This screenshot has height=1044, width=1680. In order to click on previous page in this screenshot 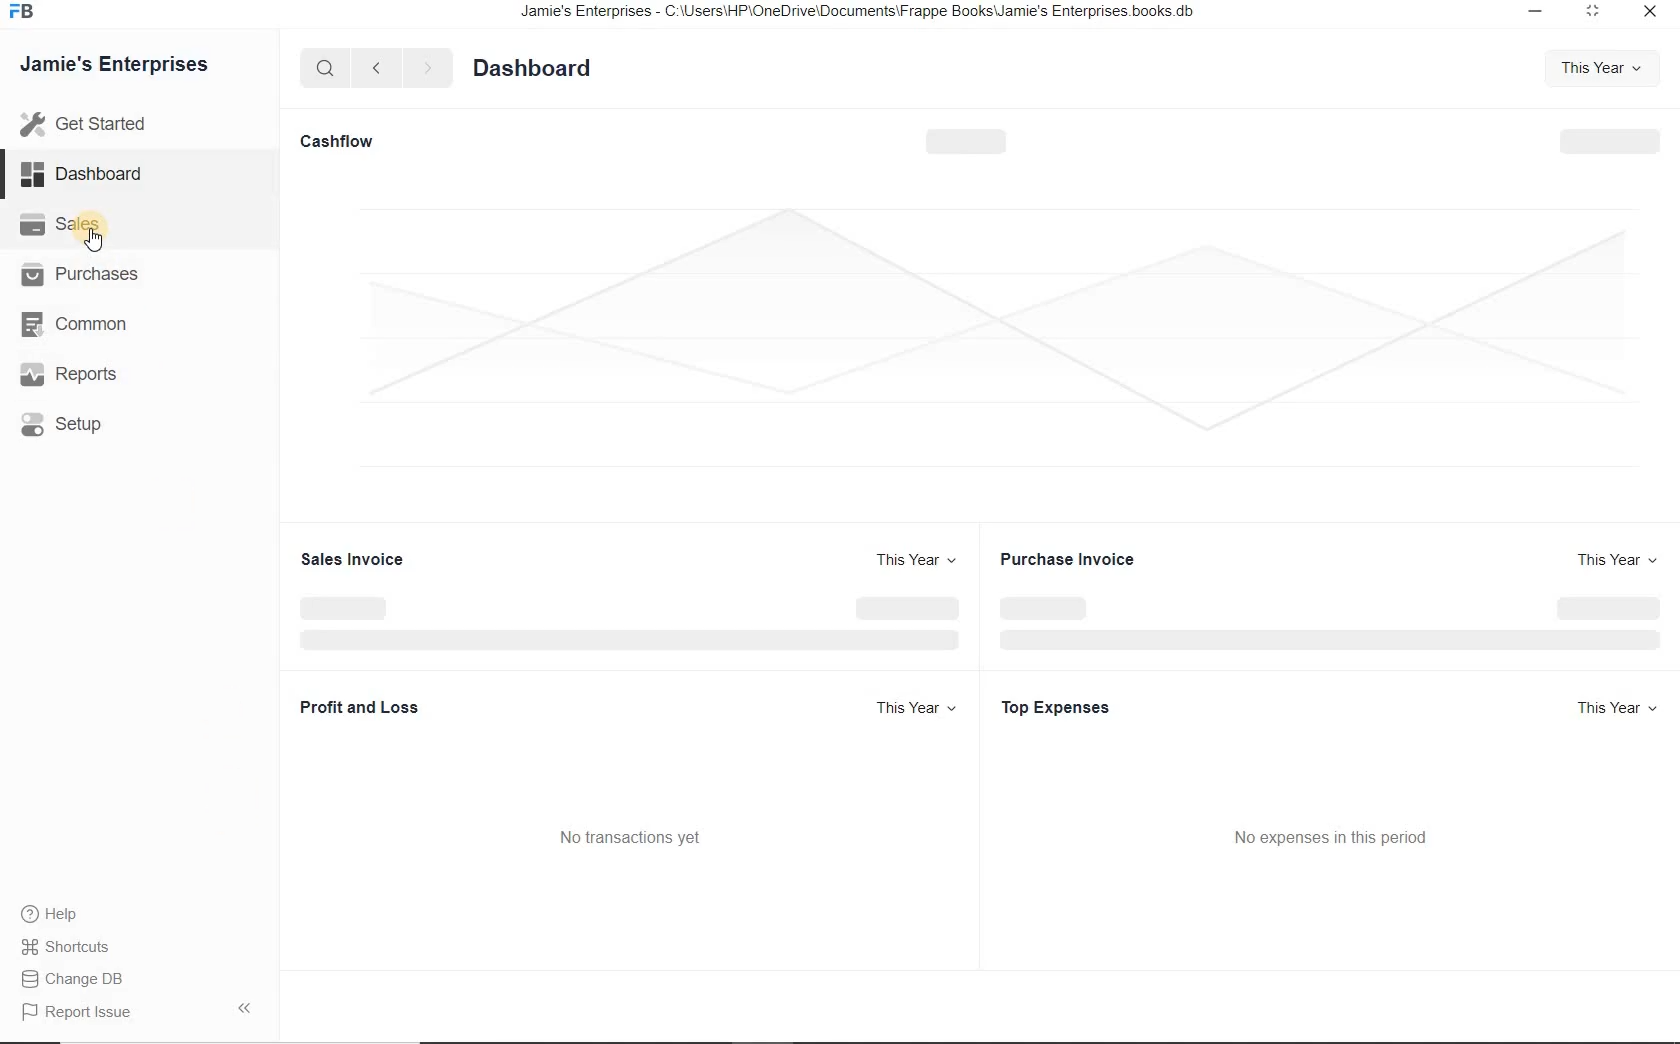, I will do `click(375, 69)`.